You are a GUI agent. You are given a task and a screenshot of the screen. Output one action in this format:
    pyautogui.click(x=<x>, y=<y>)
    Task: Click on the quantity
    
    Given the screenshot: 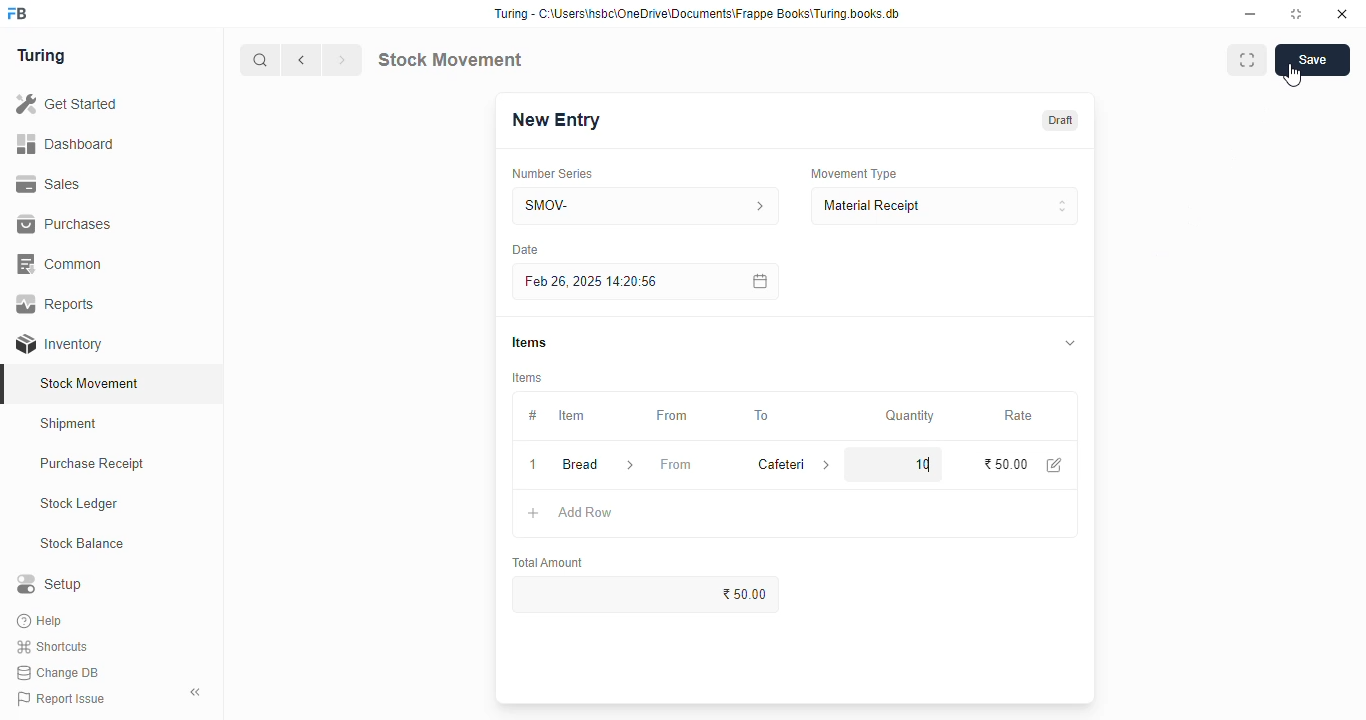 What is the action you would take?
    pyautogui.click(x=910, y=416)
    